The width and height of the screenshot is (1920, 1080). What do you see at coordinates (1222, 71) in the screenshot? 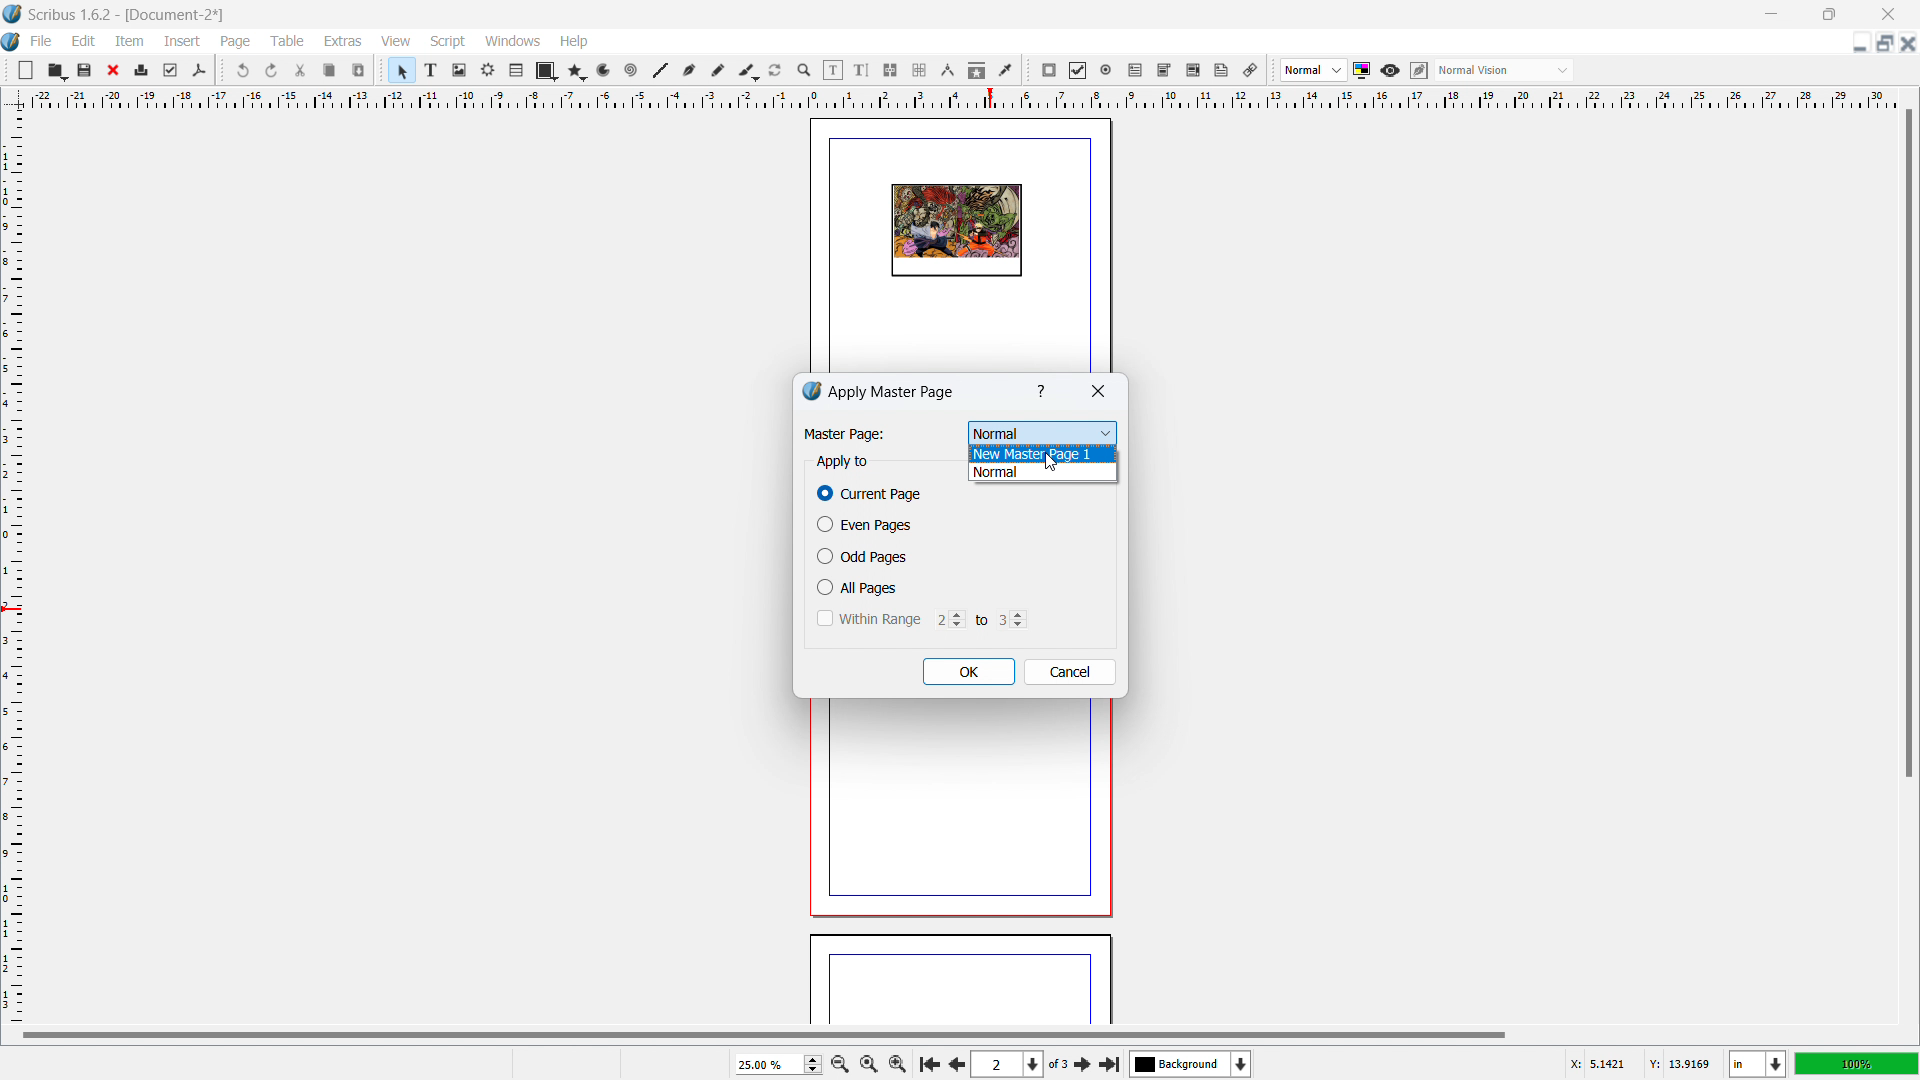
I see `text annotation` at bounding box center [1222, 71].